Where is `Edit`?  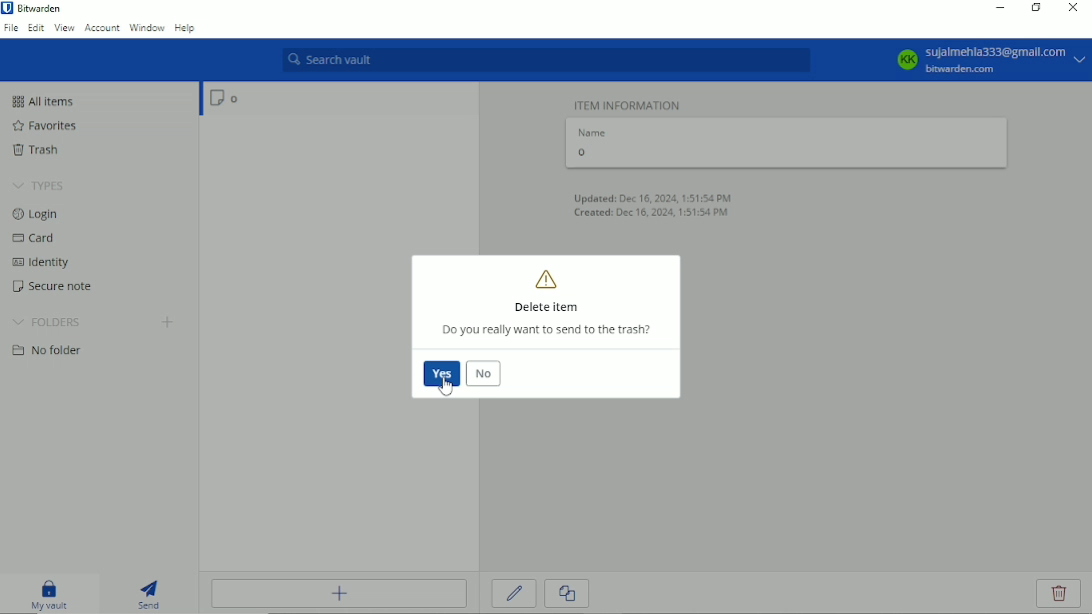
Edit is located at coordinates (514, 595).